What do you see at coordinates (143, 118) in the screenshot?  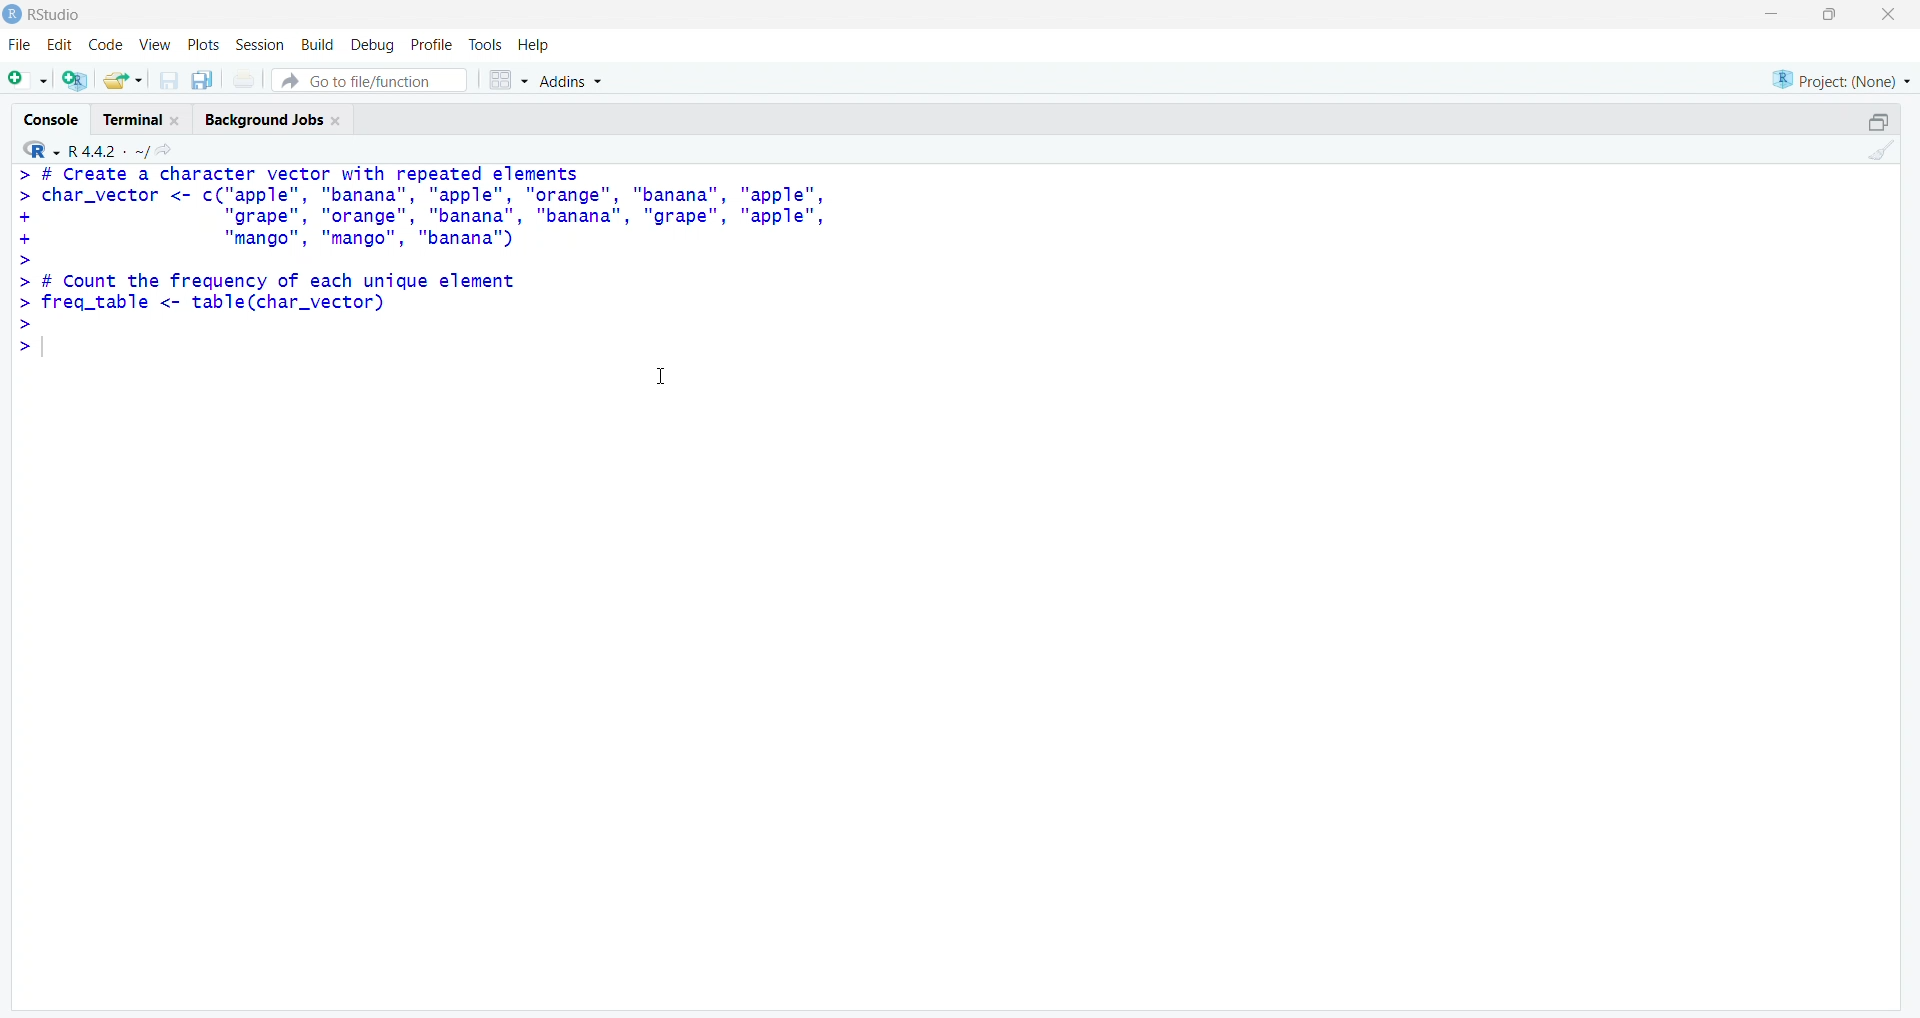 I see `Terminal` at bounding box center [143, 118].